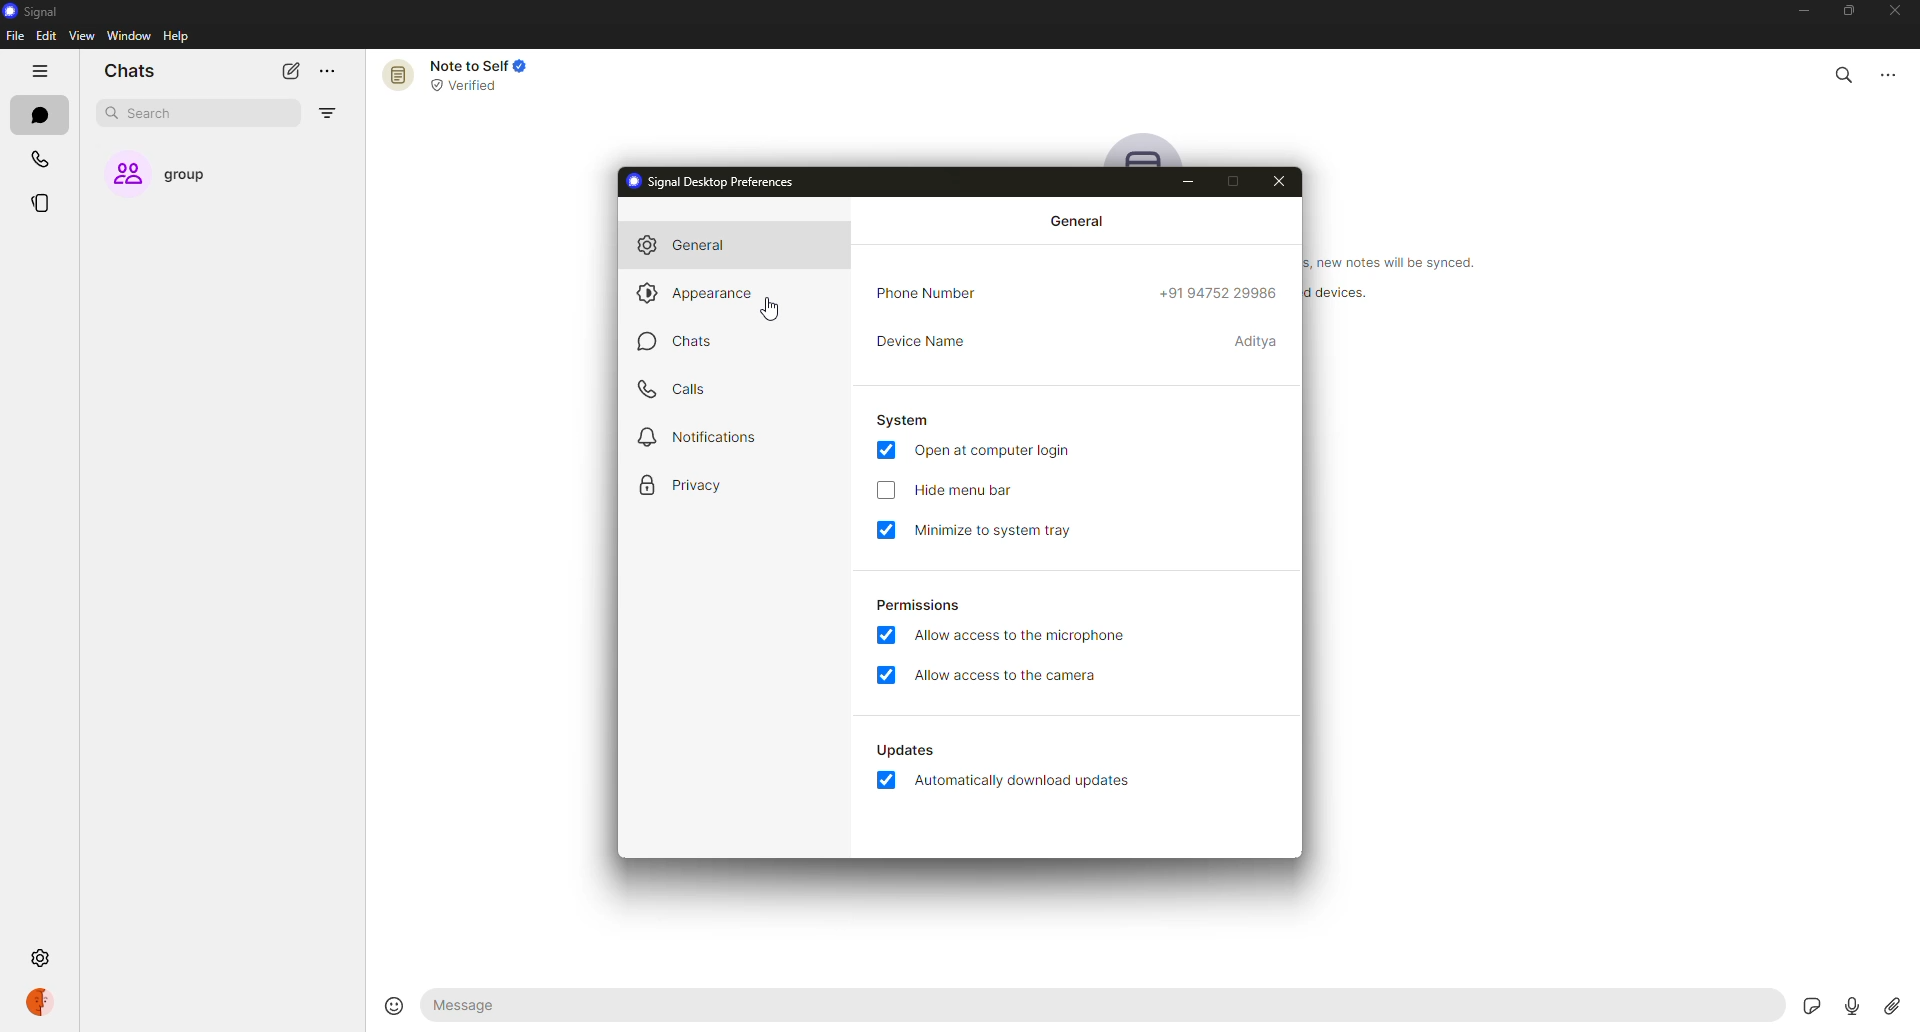 This screenshot has width=1920, height=1032. I want to click on close, so click(1898, 12).